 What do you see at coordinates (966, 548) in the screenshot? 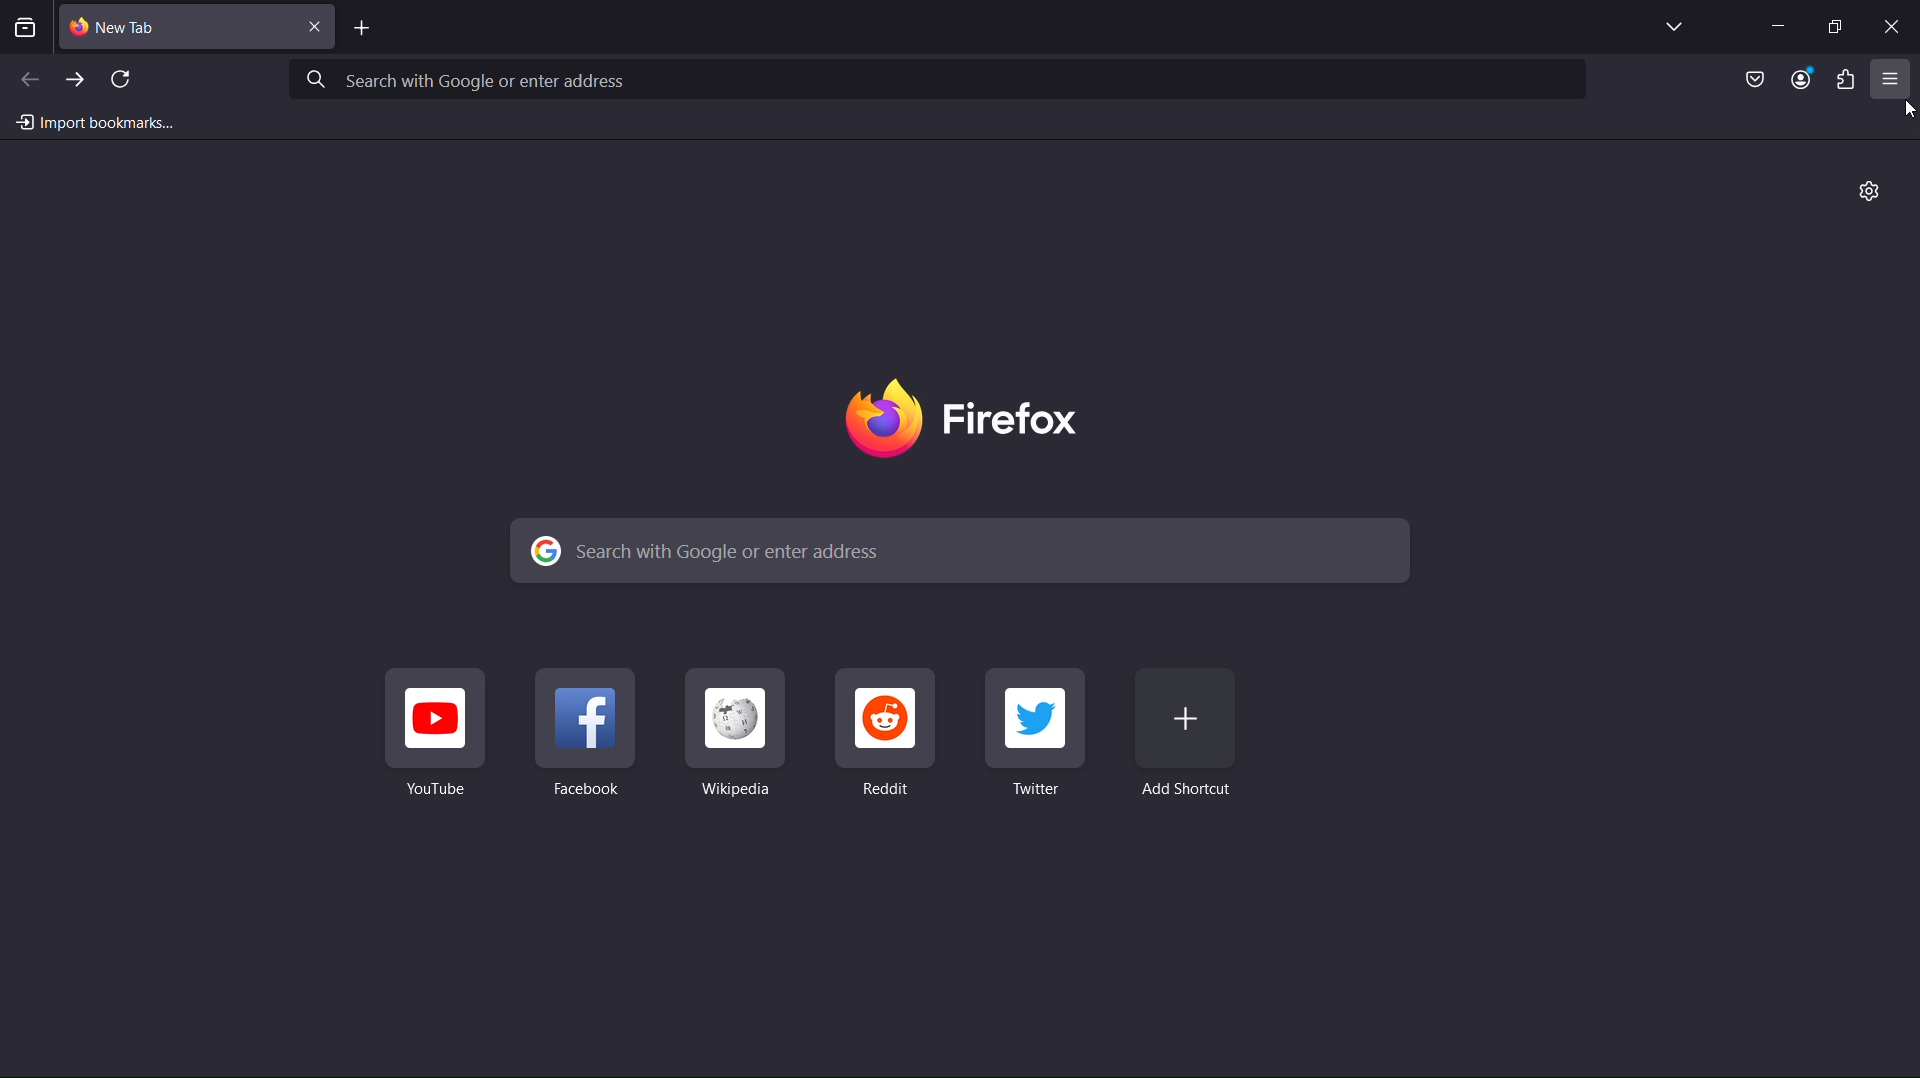
I see `Search with Google or  enter address` at bounding box center [966, 548].